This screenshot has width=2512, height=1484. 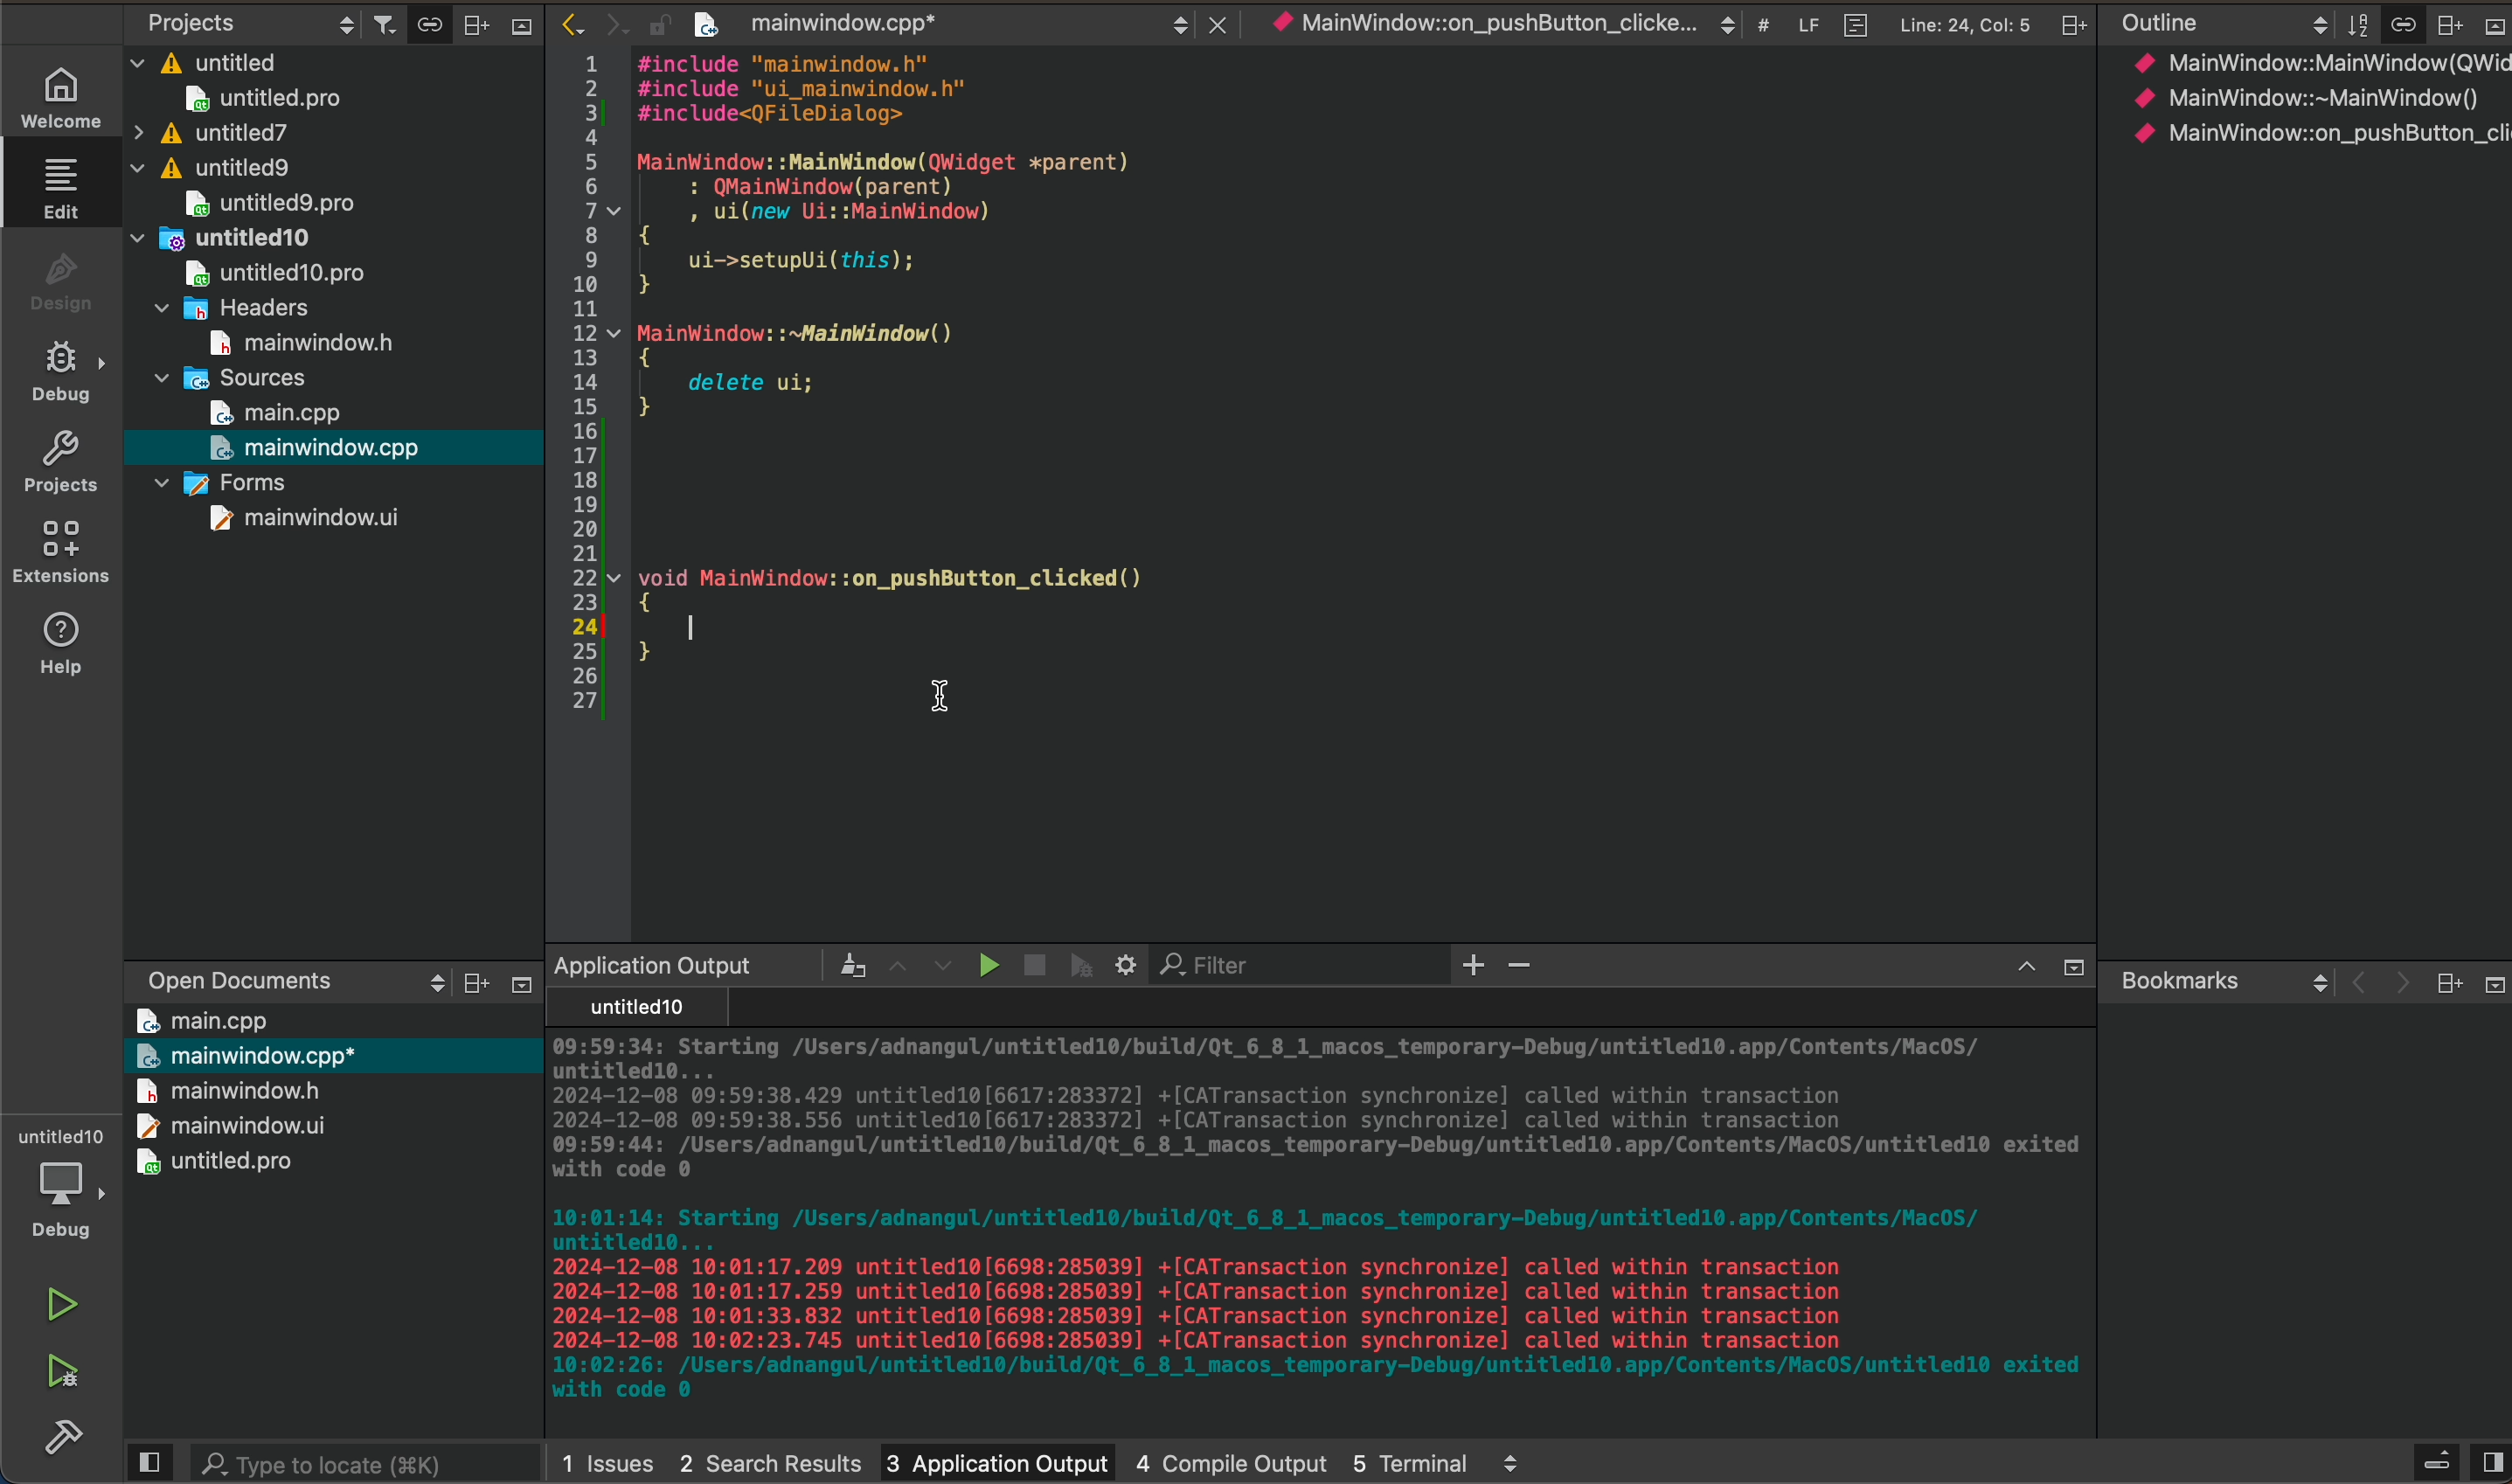 What do you see at coordinates (268, 270) in the screenshot?
I see `untitled10.oro` at bounding box center [268, 270].